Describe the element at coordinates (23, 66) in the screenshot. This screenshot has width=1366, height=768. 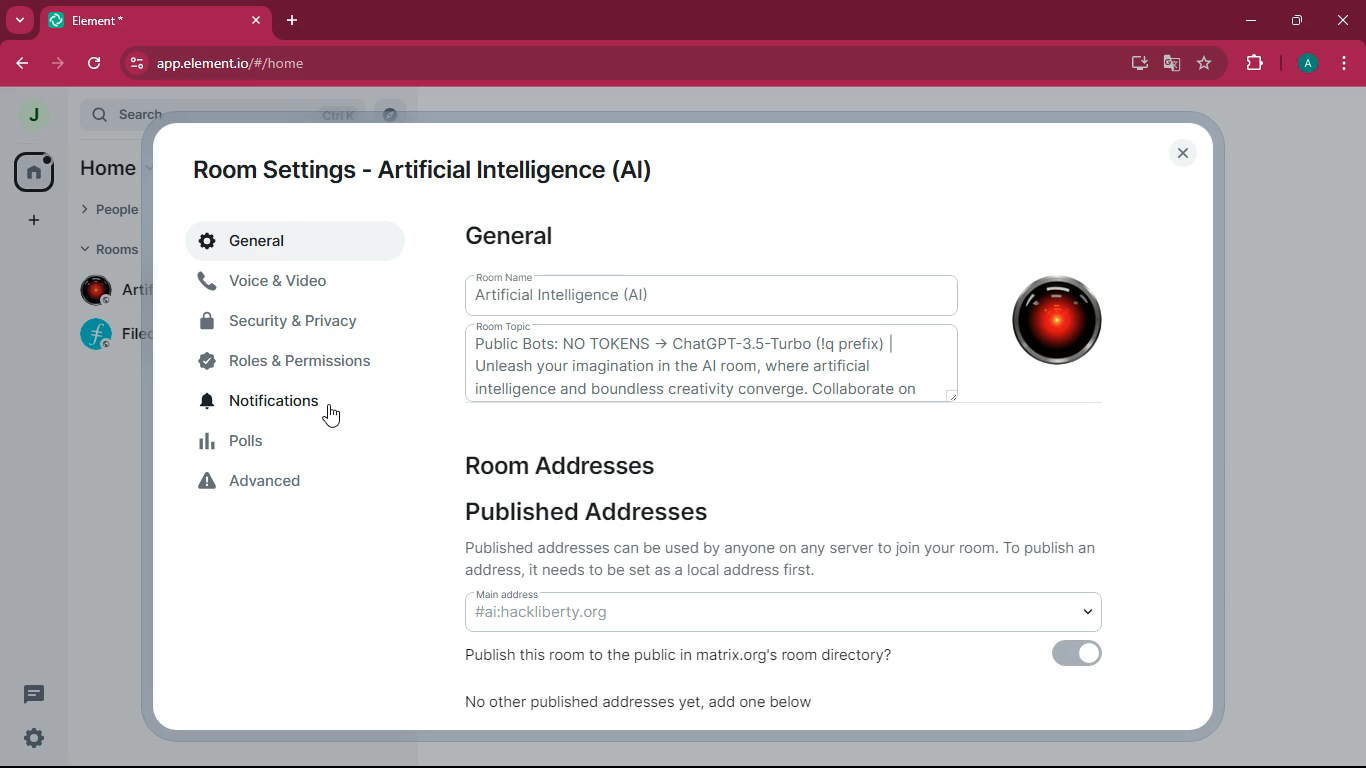
I see `back` at that location.